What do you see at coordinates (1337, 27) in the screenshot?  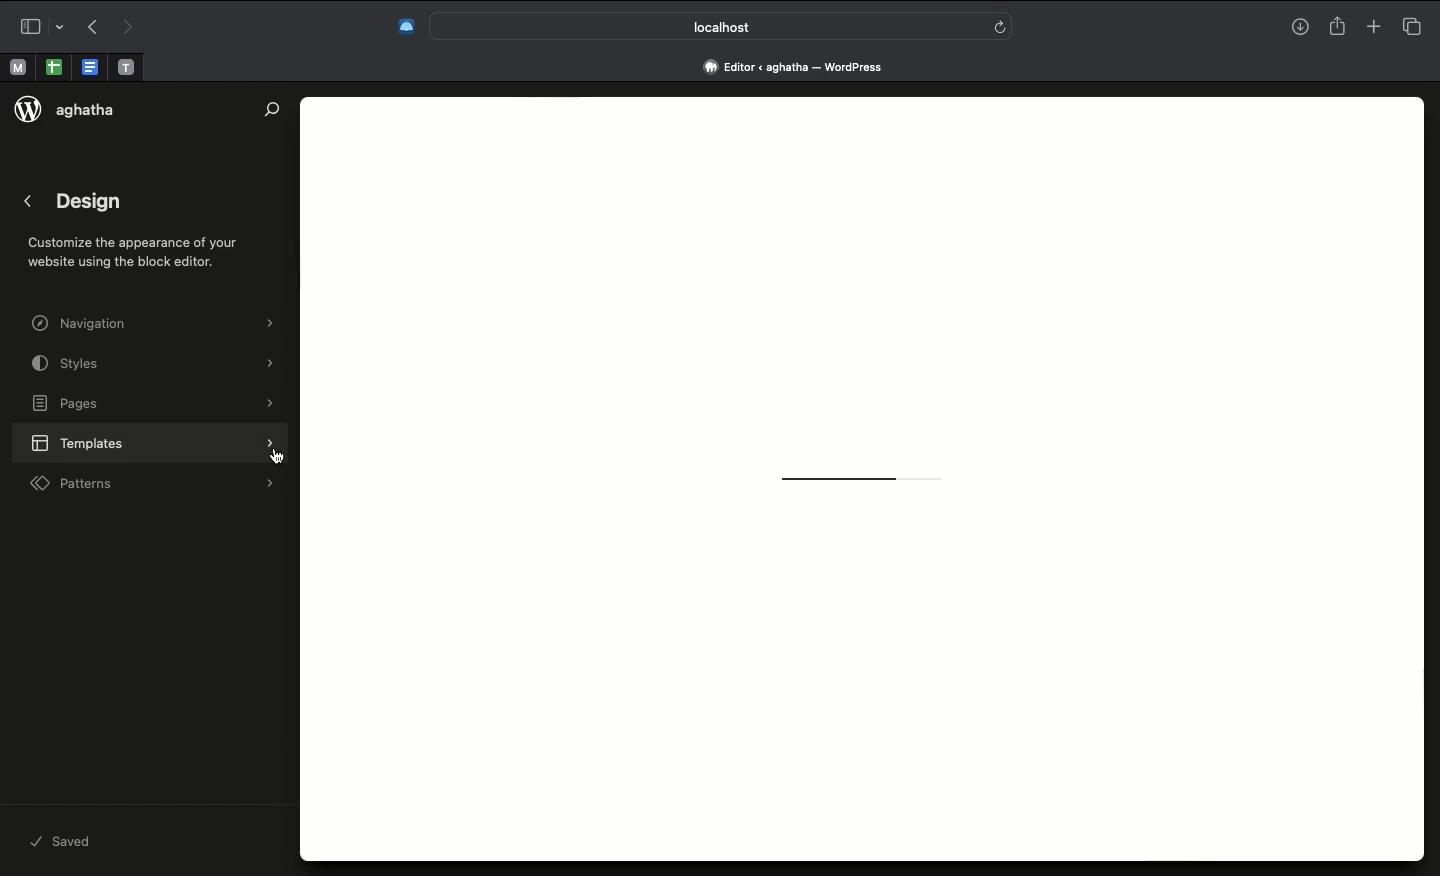 I see `Share` at bounding box center [1337, 27].